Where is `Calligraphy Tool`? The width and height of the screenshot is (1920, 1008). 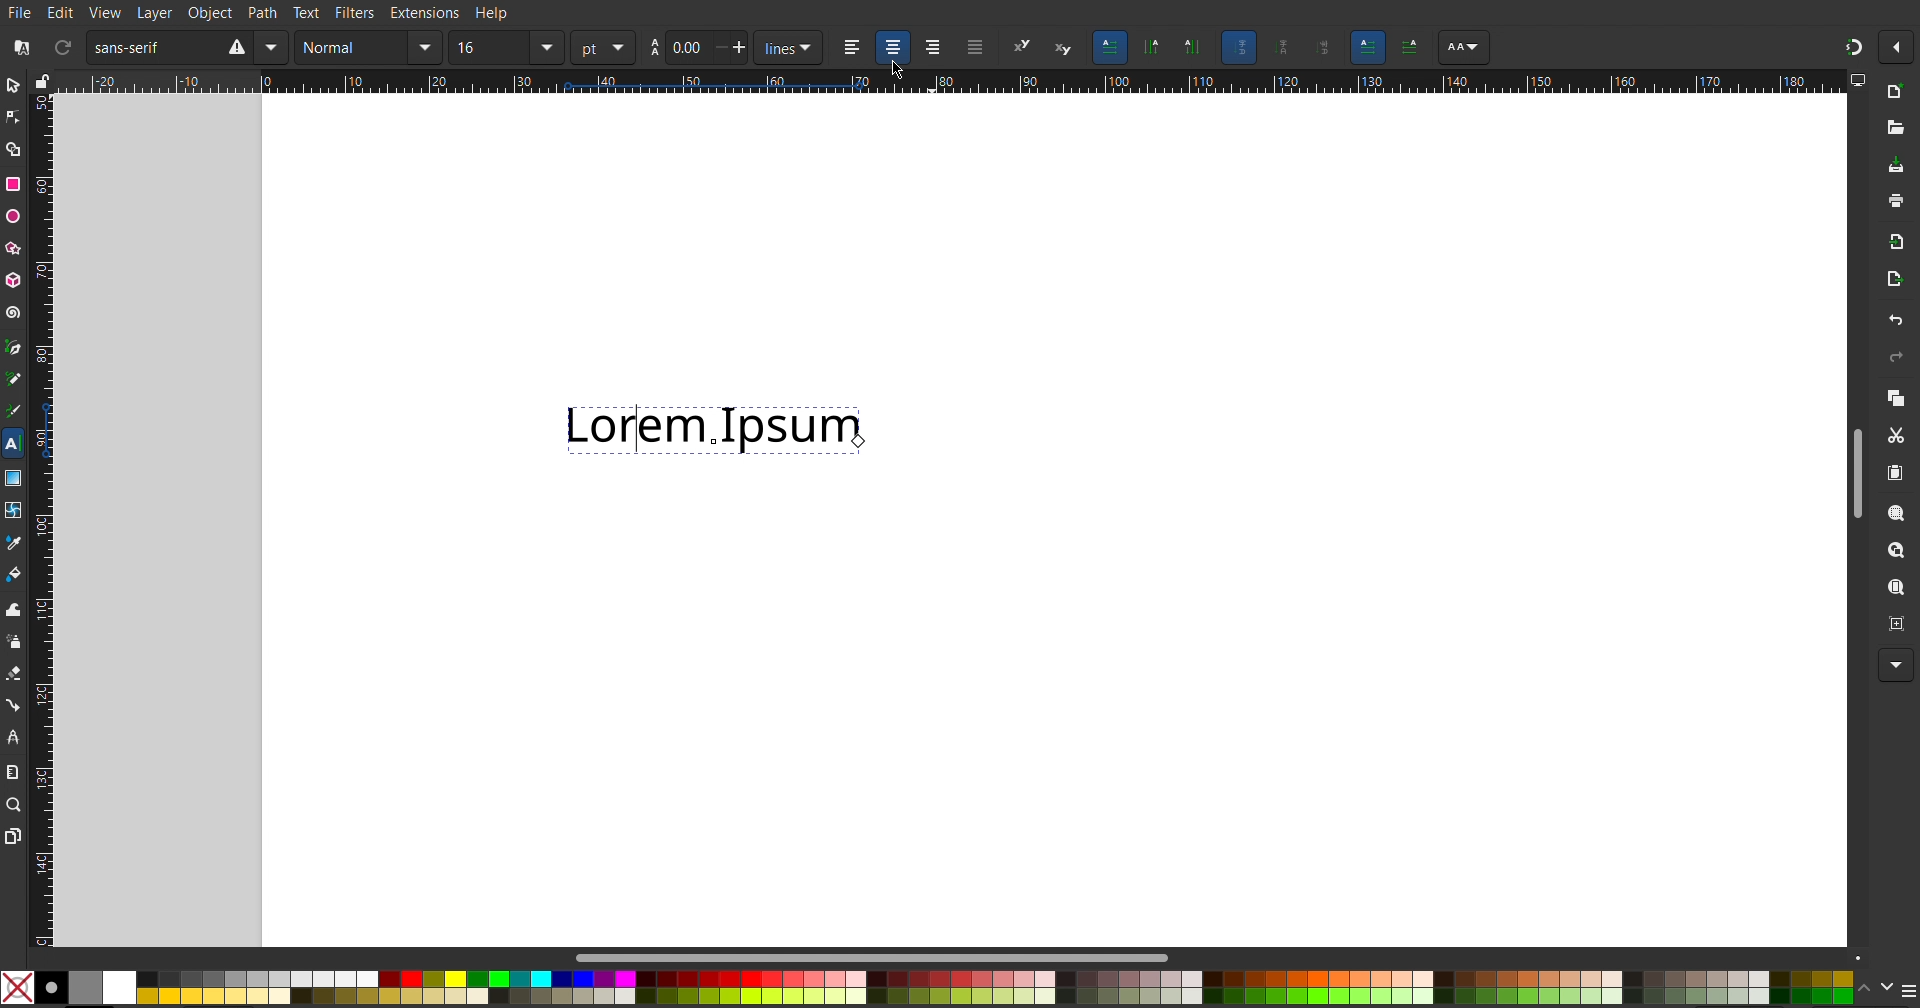
Calligraphy Tool is located at coordinates (19, 410).